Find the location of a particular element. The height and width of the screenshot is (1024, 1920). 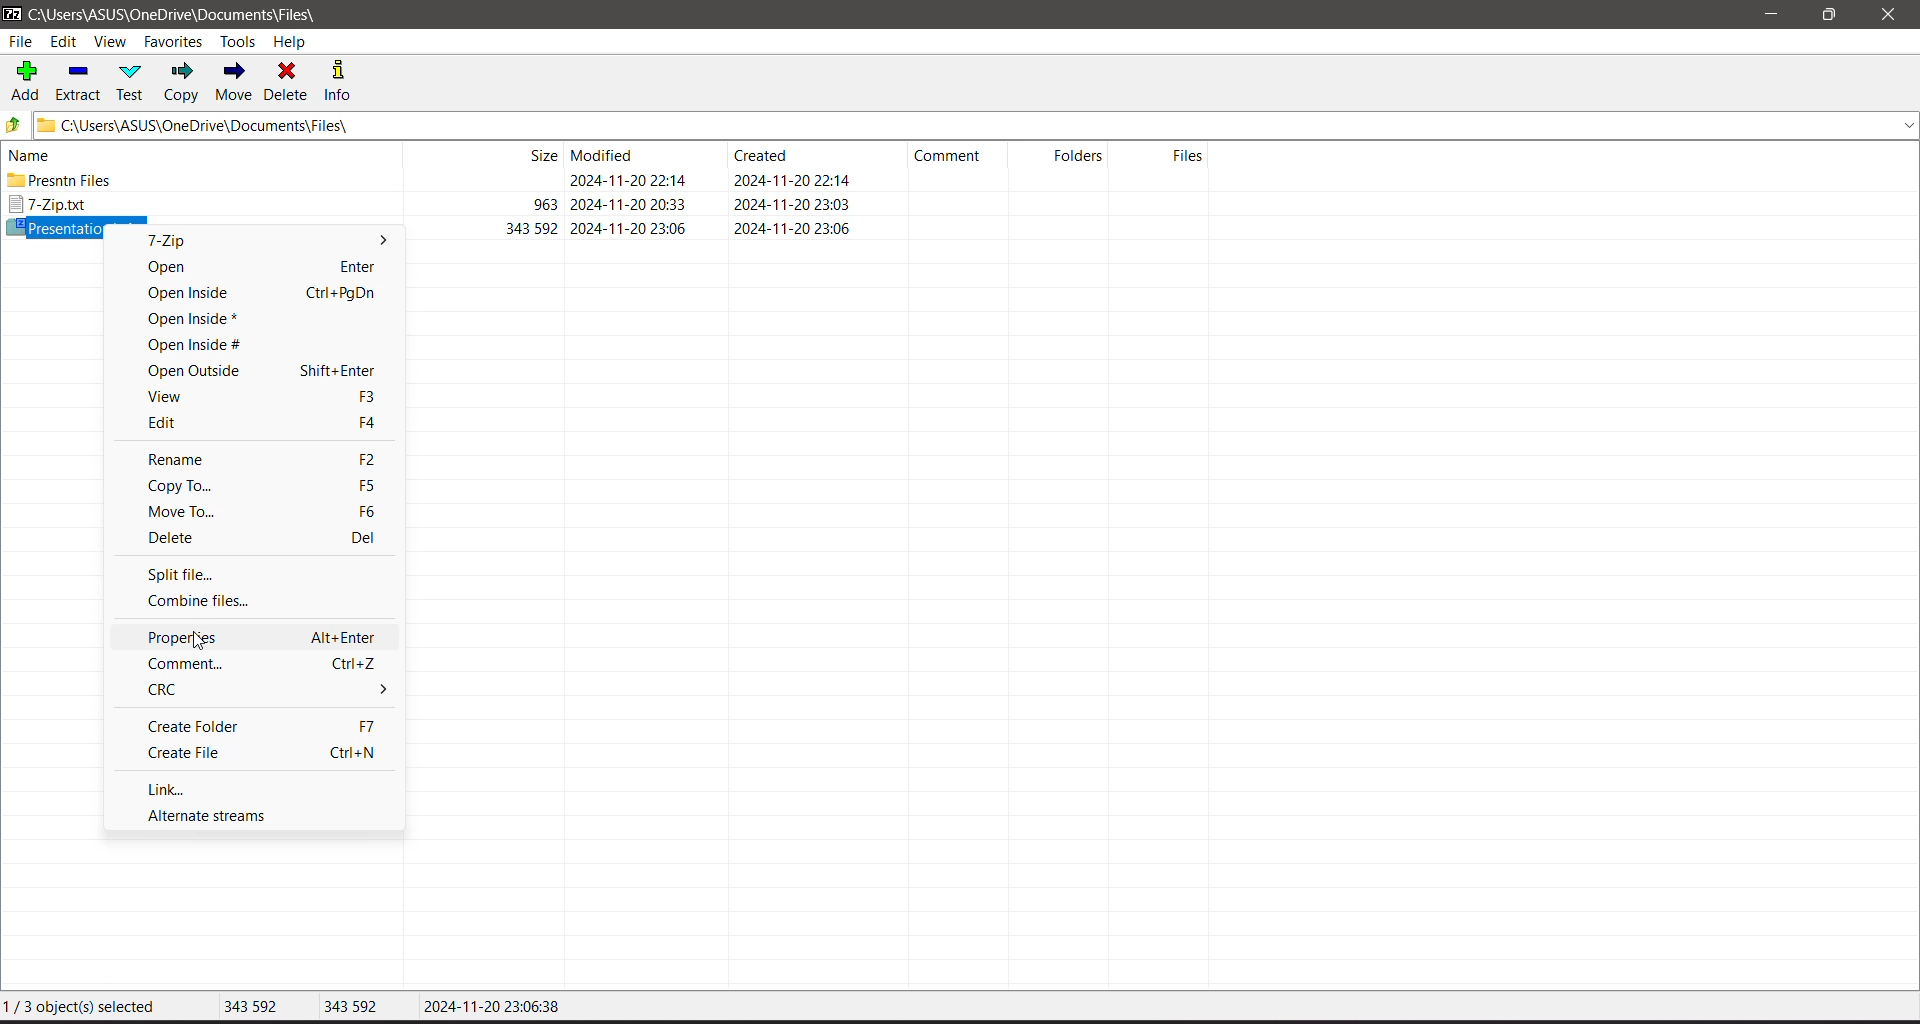

Comment is located at coordinates (249, 664).